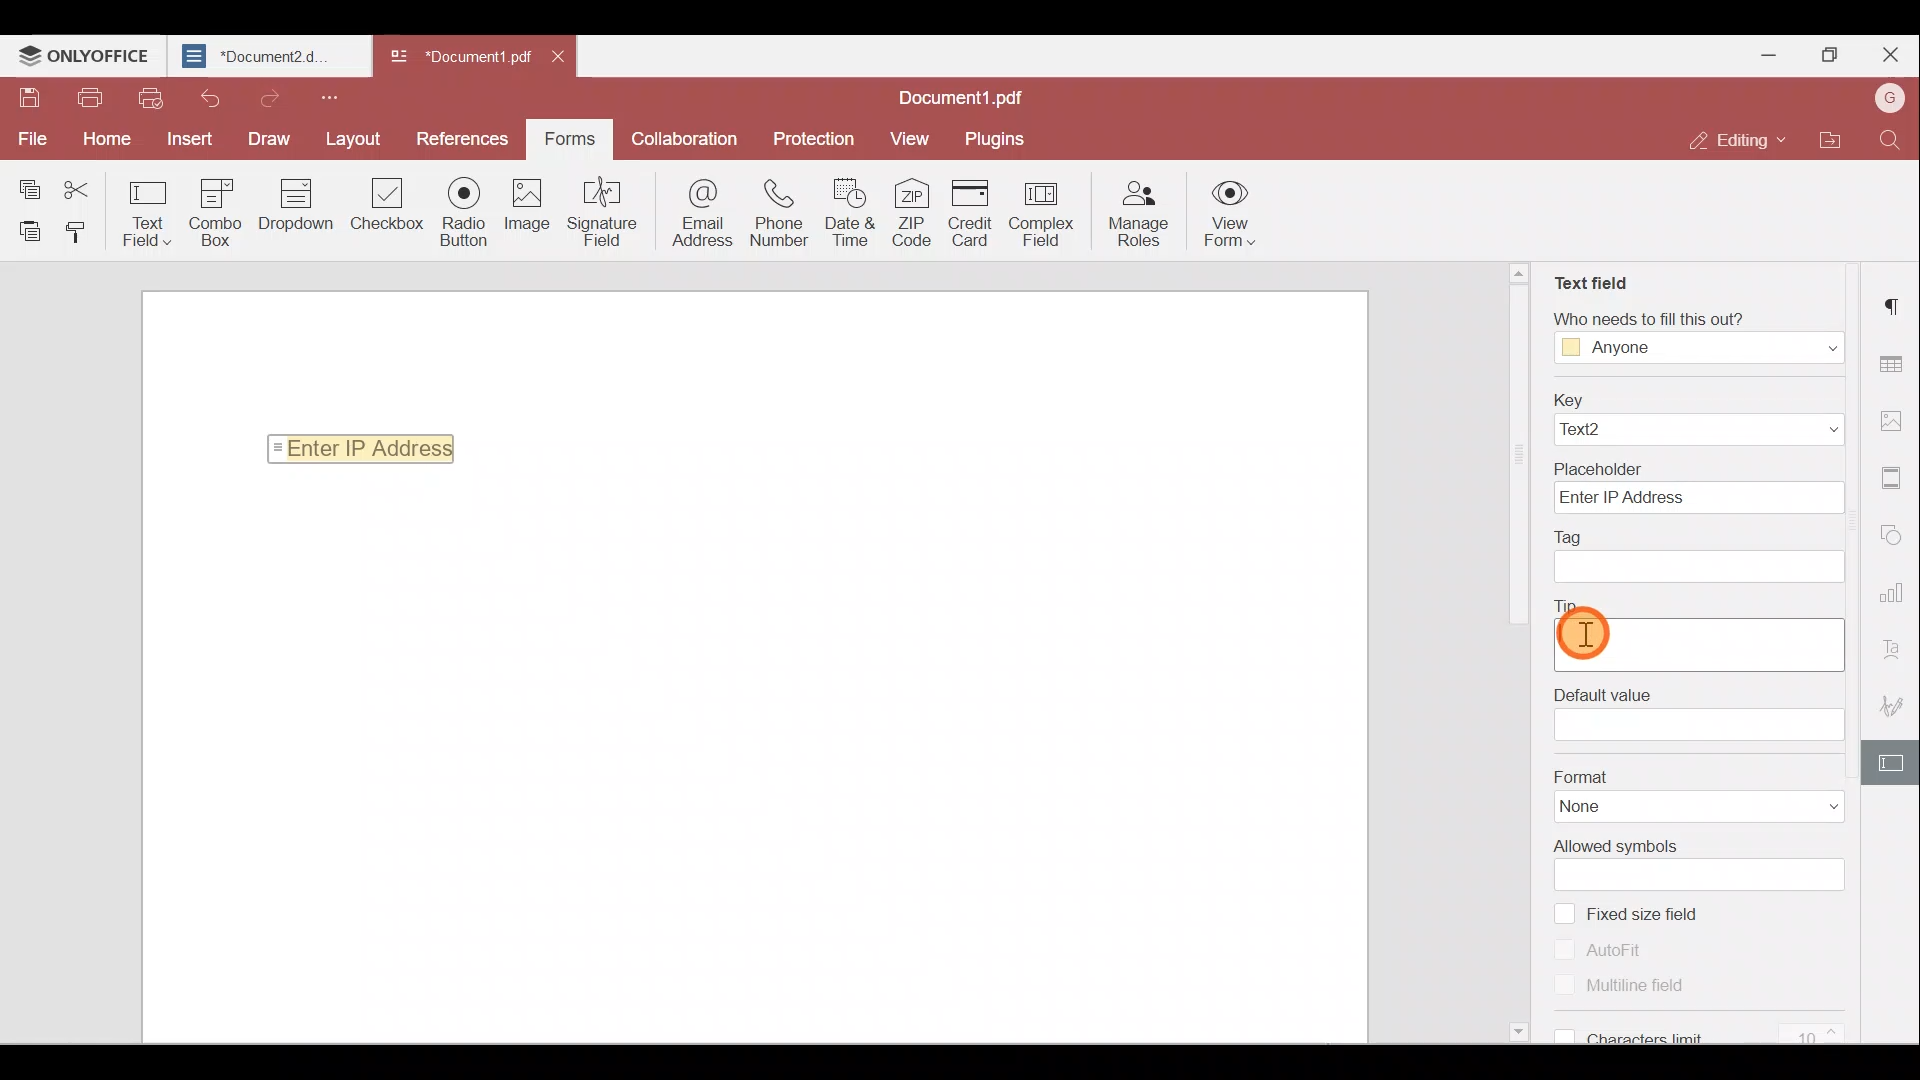 This screenshot has width=1920, height=1080. I want to click on Header & footer settings, so click(1895, 478).